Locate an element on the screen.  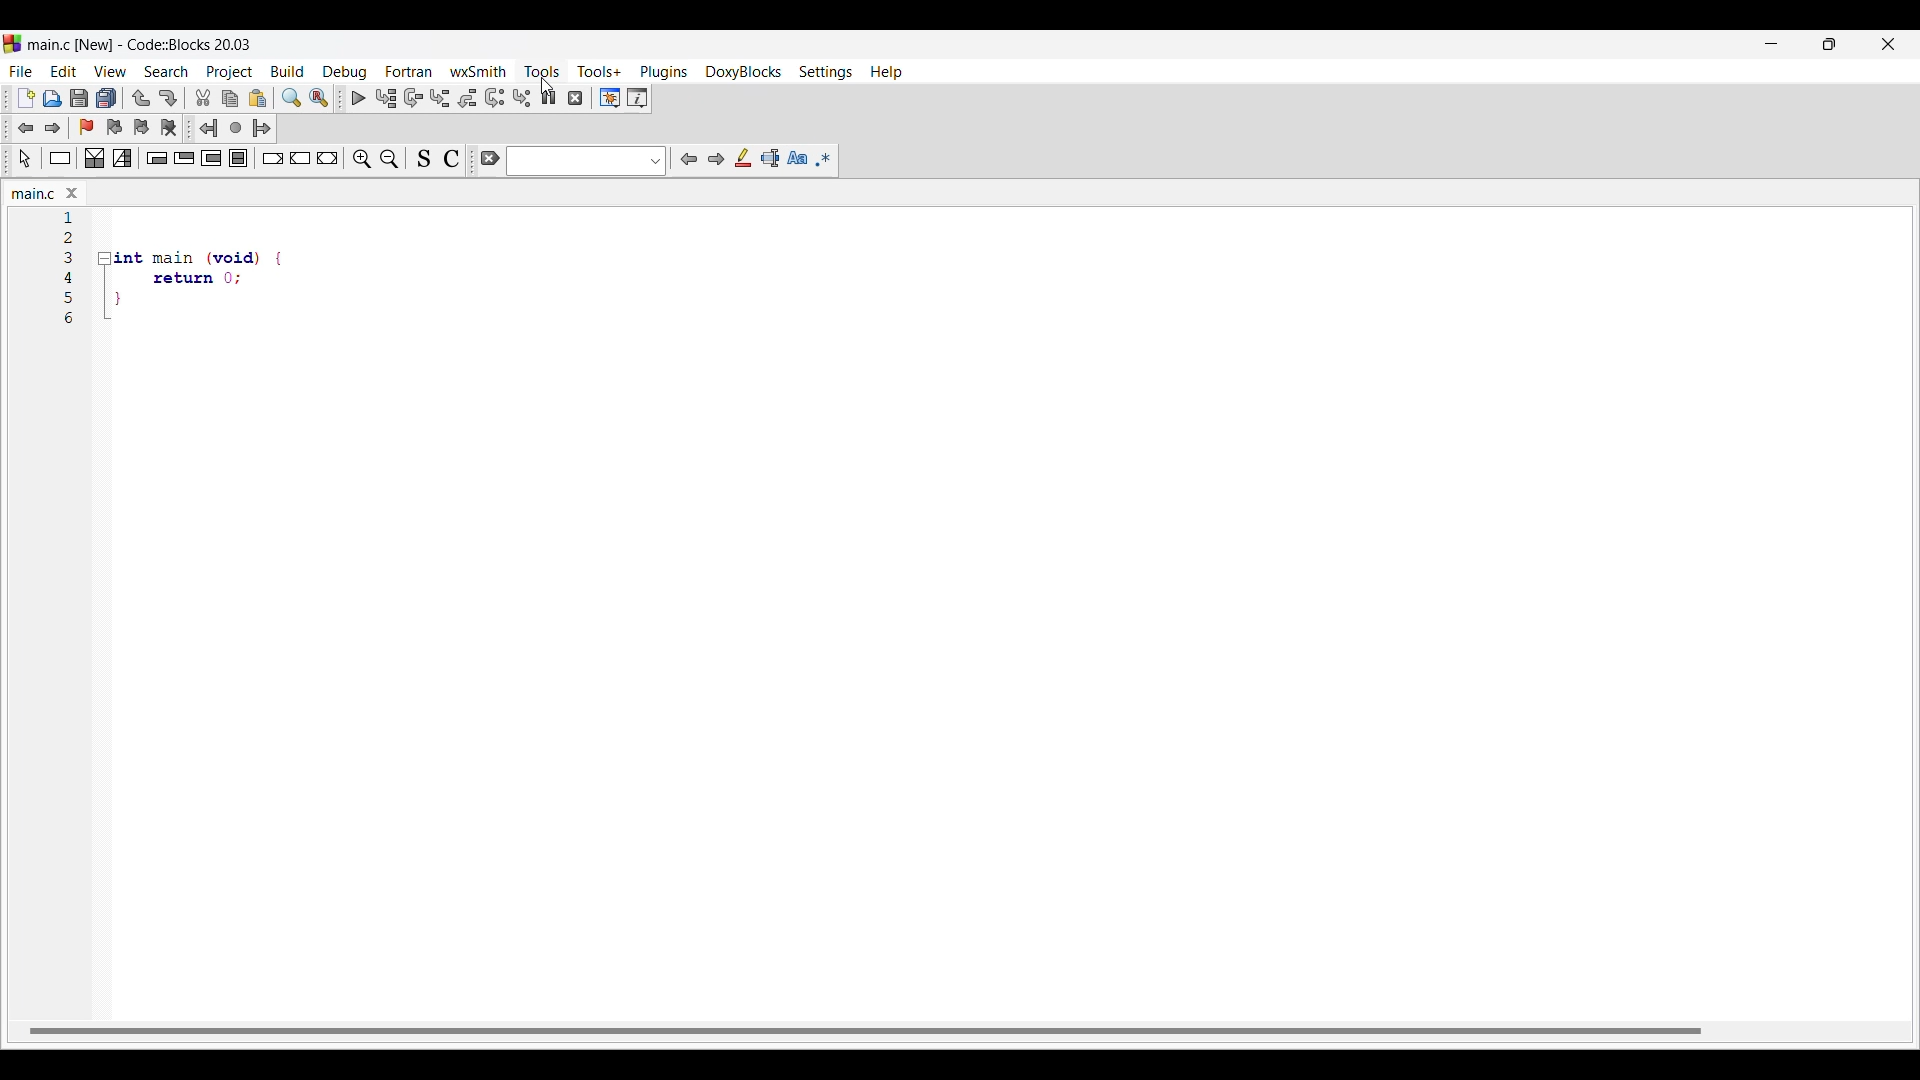
Clear bookmarks is located at coordinates (169, 128).